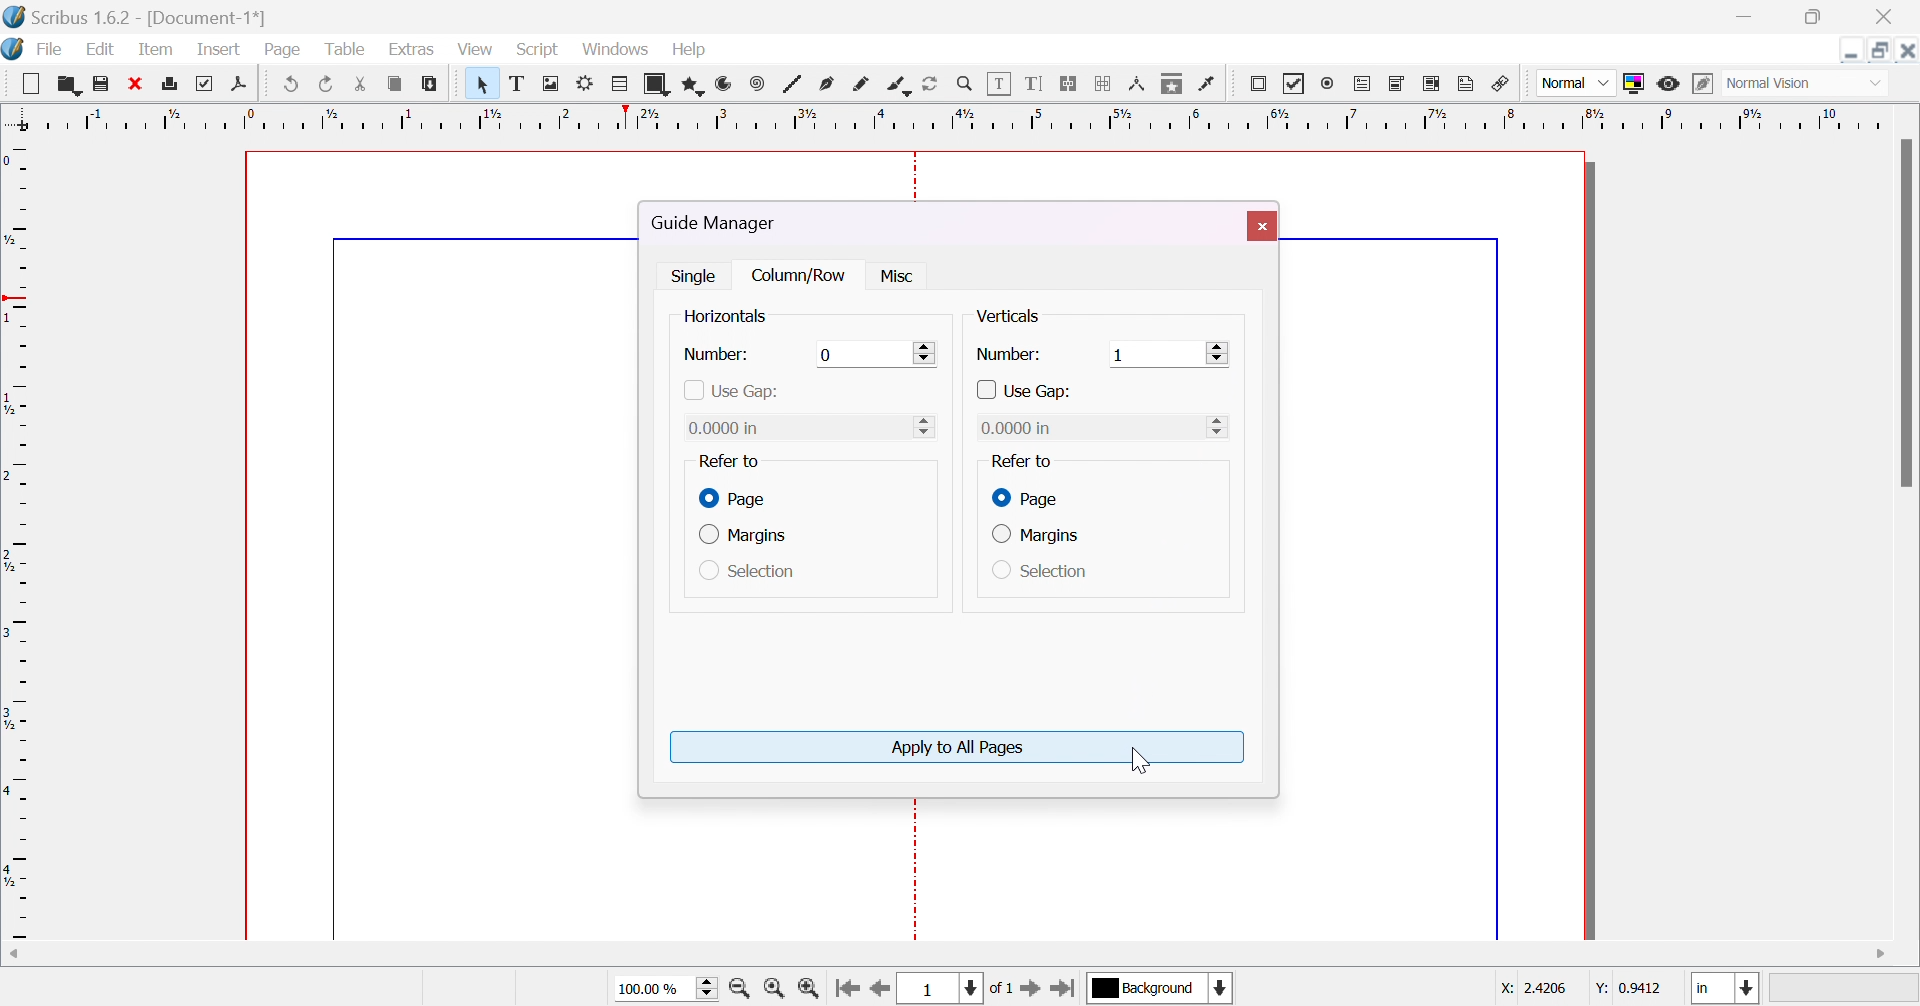 The width and height of the screenshot is (1920, 1006). I want to click on use gap, so click(1026, 392).